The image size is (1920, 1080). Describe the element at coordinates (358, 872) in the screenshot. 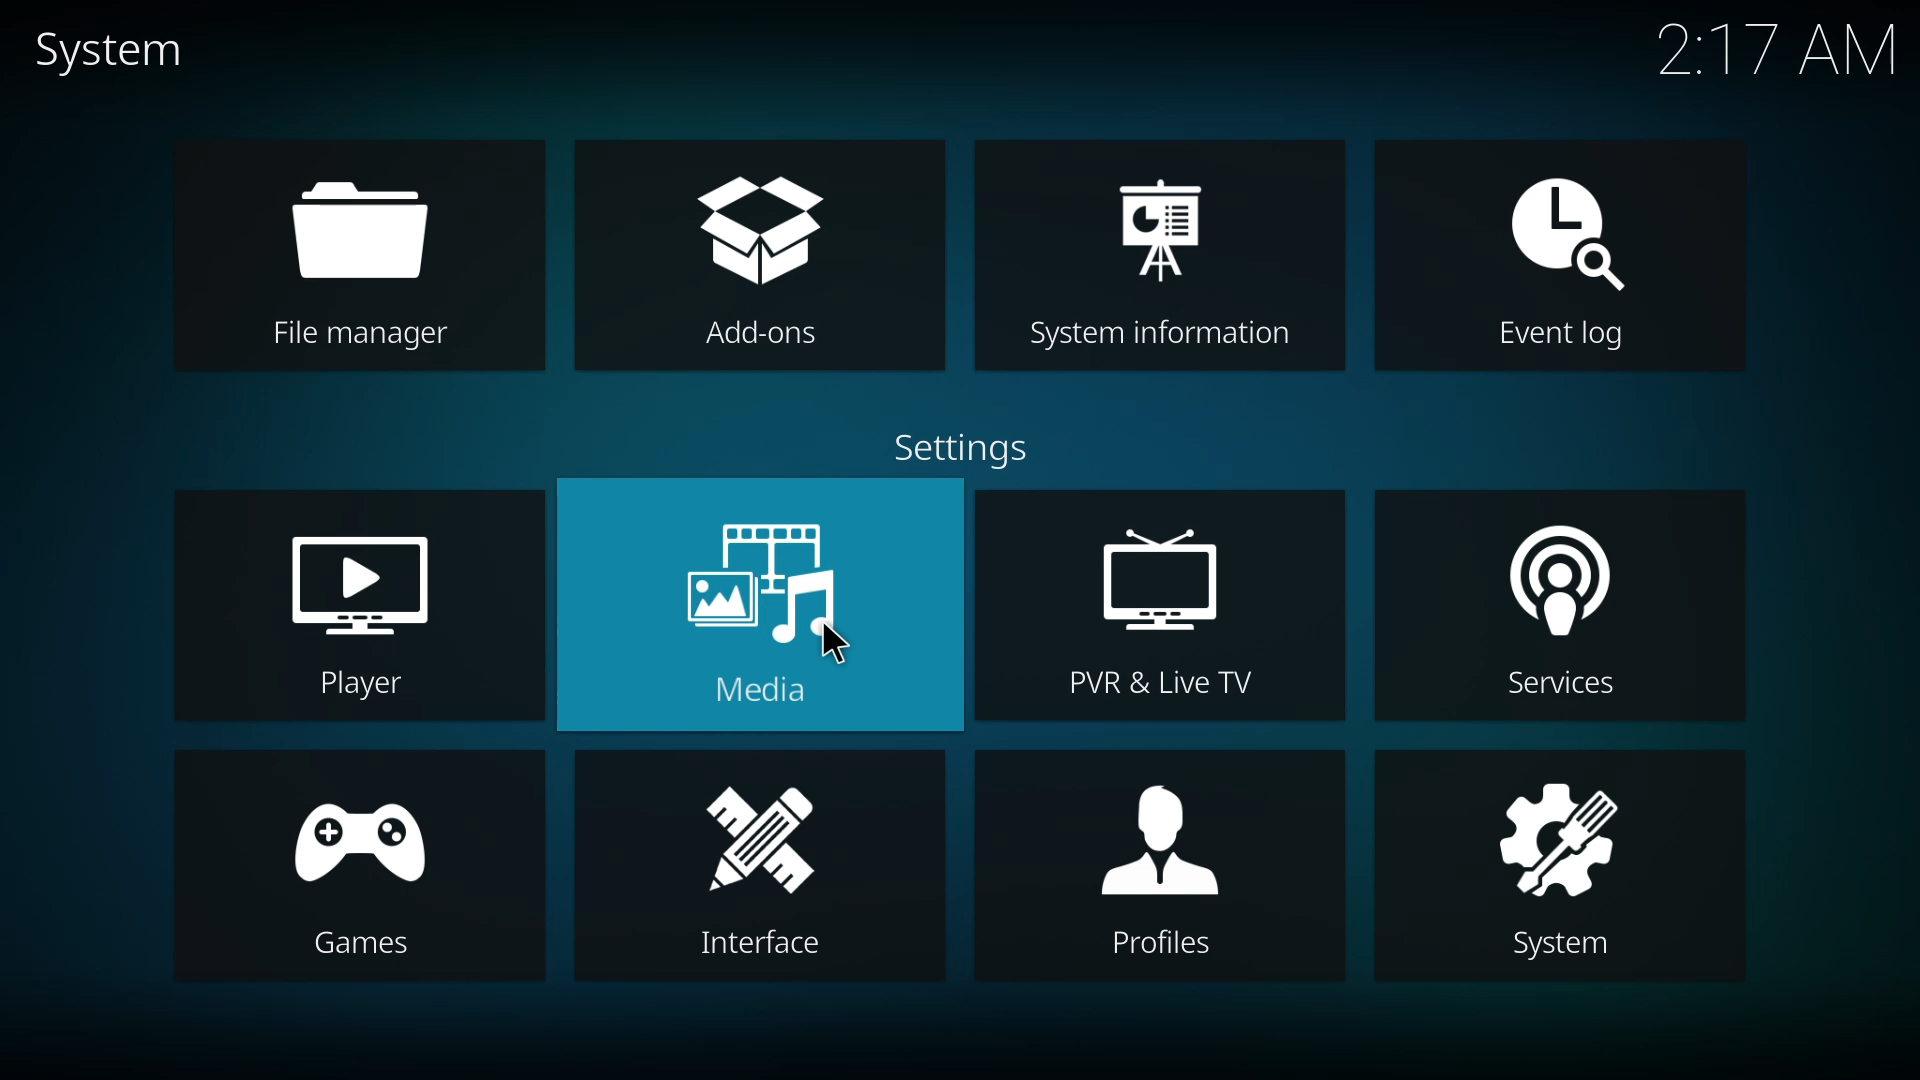

I see `games` at that location.